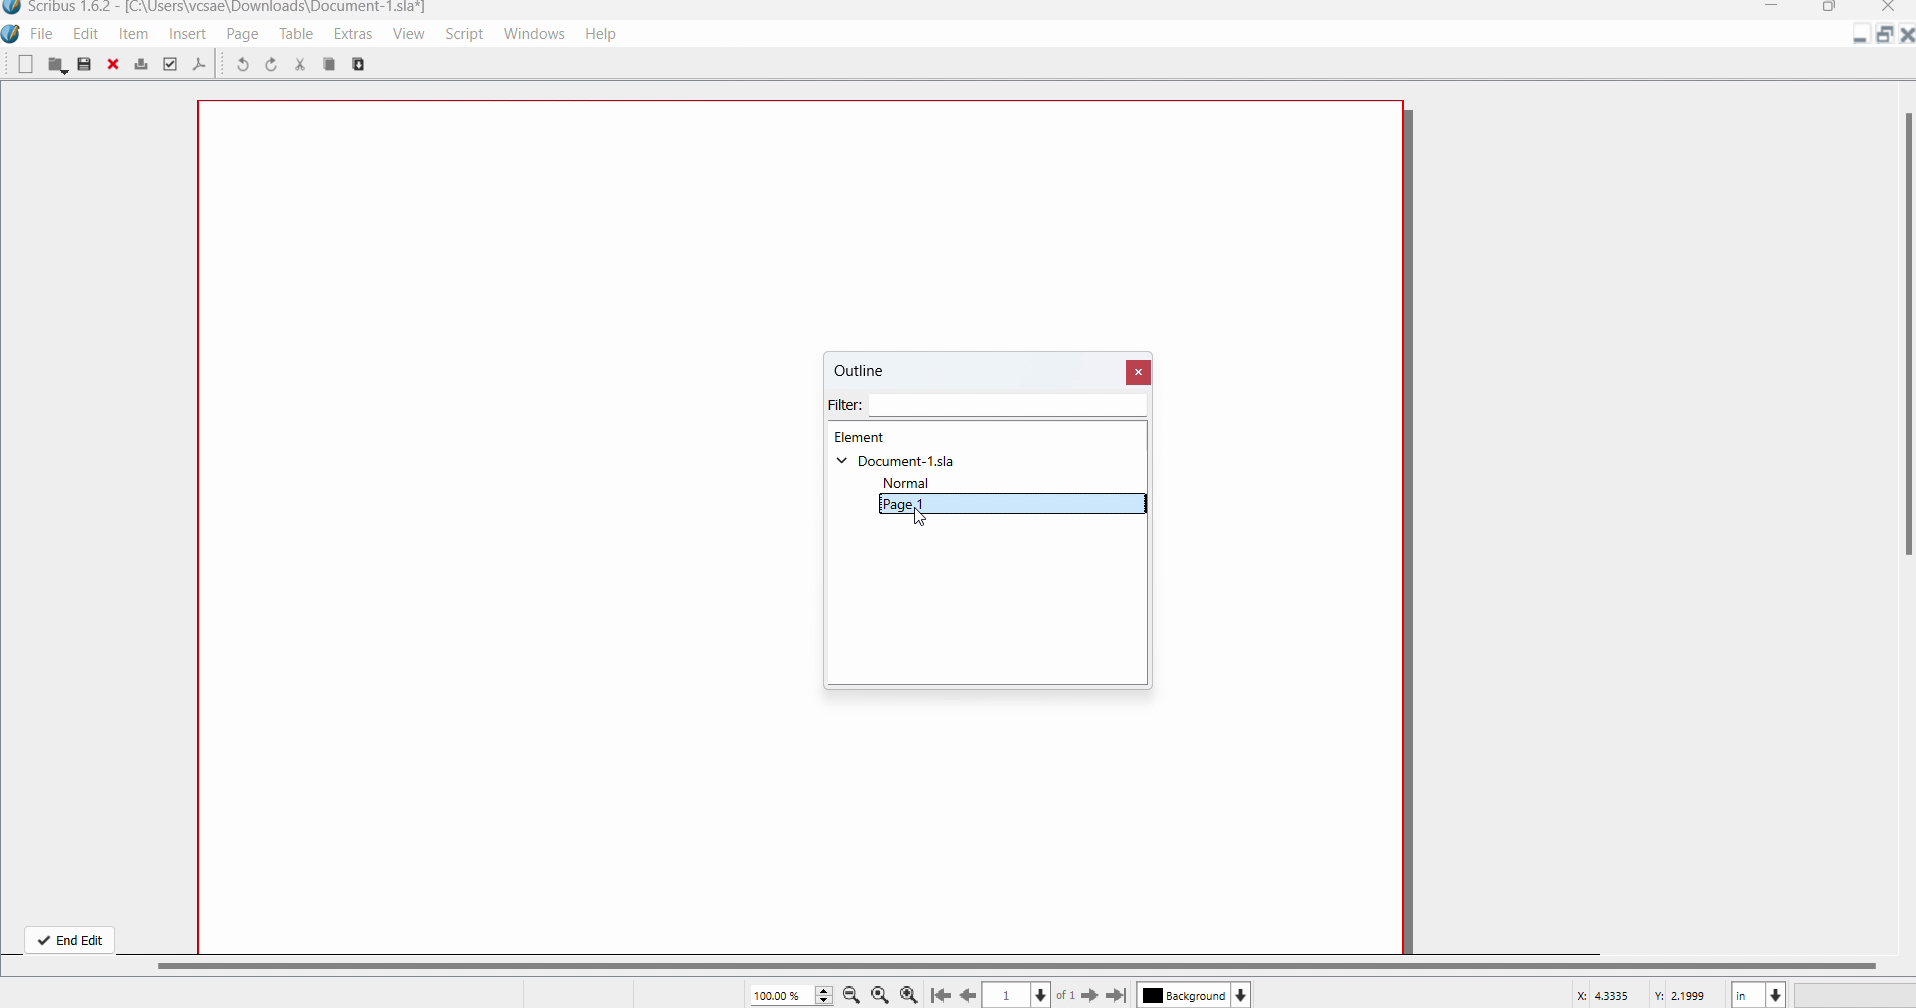 The image size is (1916, 1008). I want to click on foward, so click(1090, 994).